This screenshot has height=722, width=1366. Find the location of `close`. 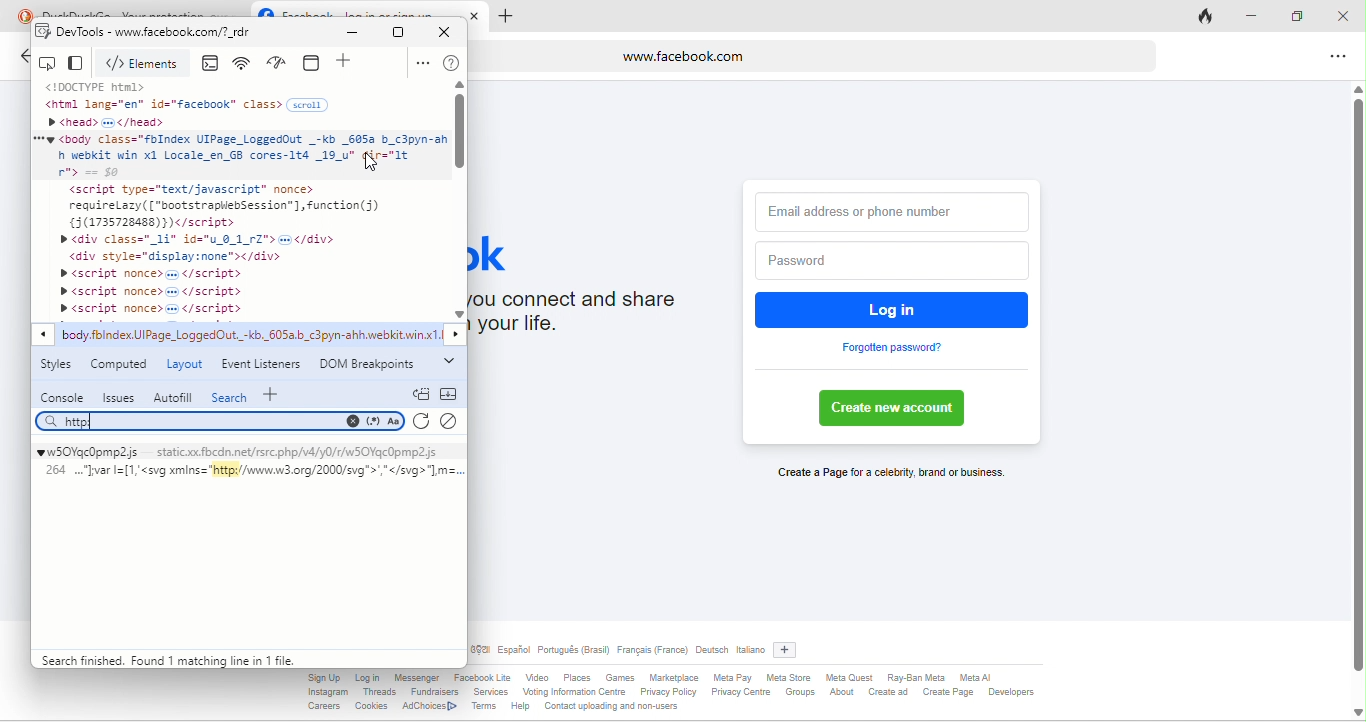

close is located at coordinates (478, 15).